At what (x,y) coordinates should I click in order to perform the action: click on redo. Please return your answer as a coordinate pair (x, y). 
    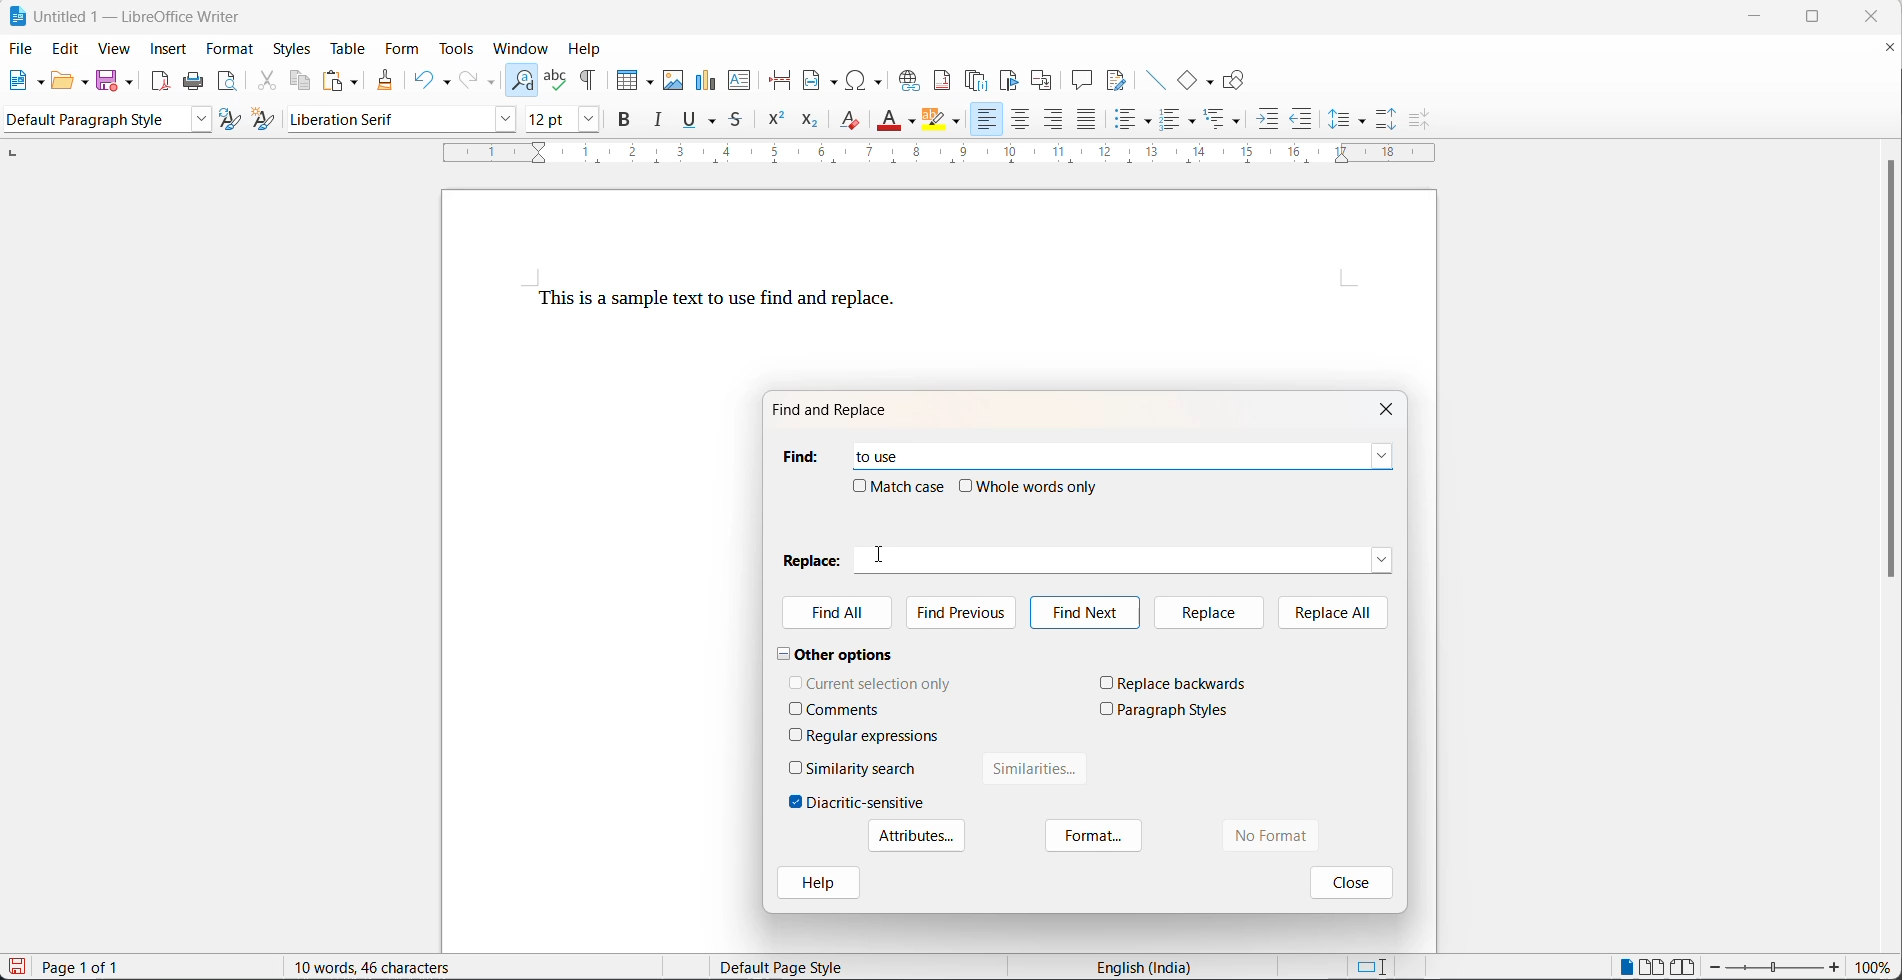
    Looking at the image, I should click on (470, 80).